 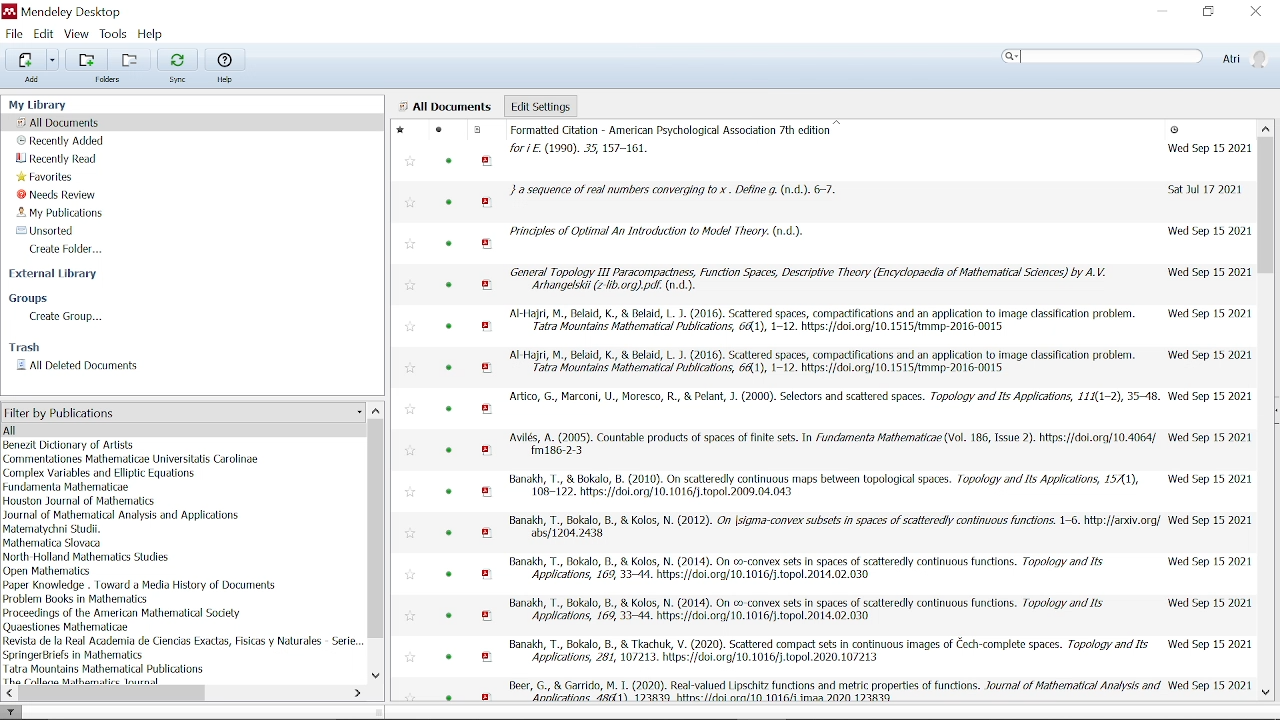 I want to click on Edit settings, so click(x=540, y=105).